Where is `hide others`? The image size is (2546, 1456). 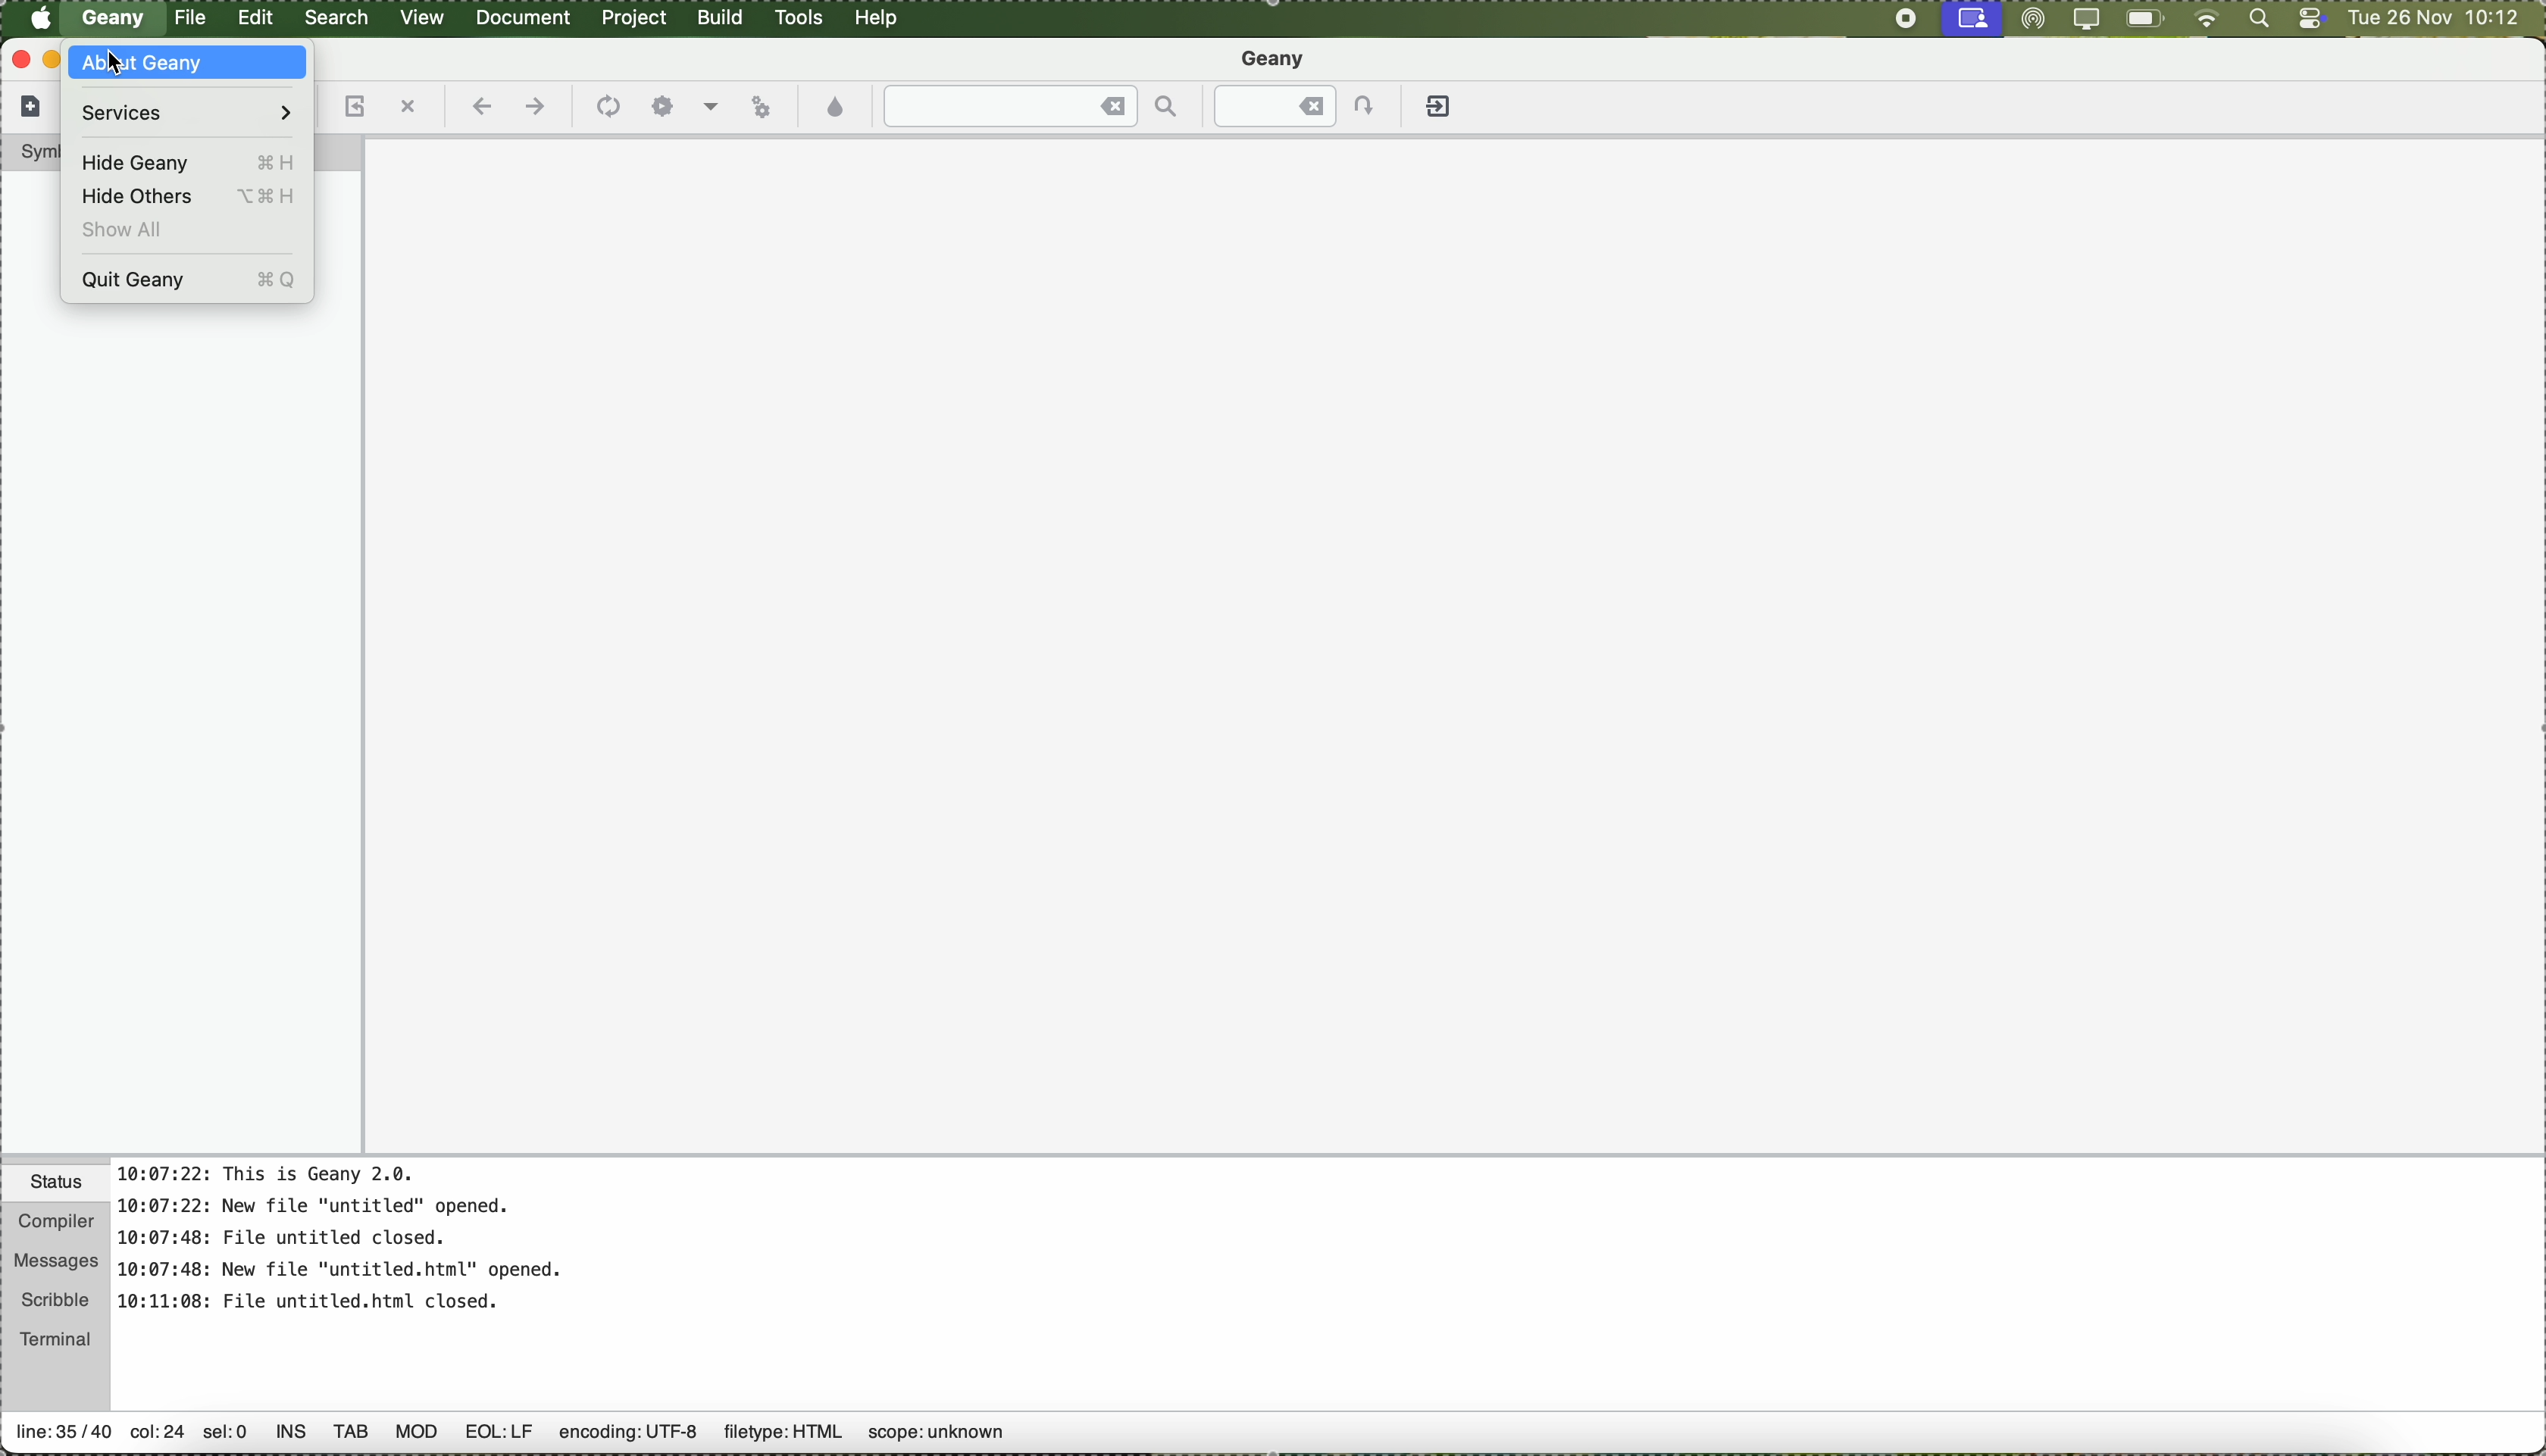
hide others is located at coordinates (186, 200).